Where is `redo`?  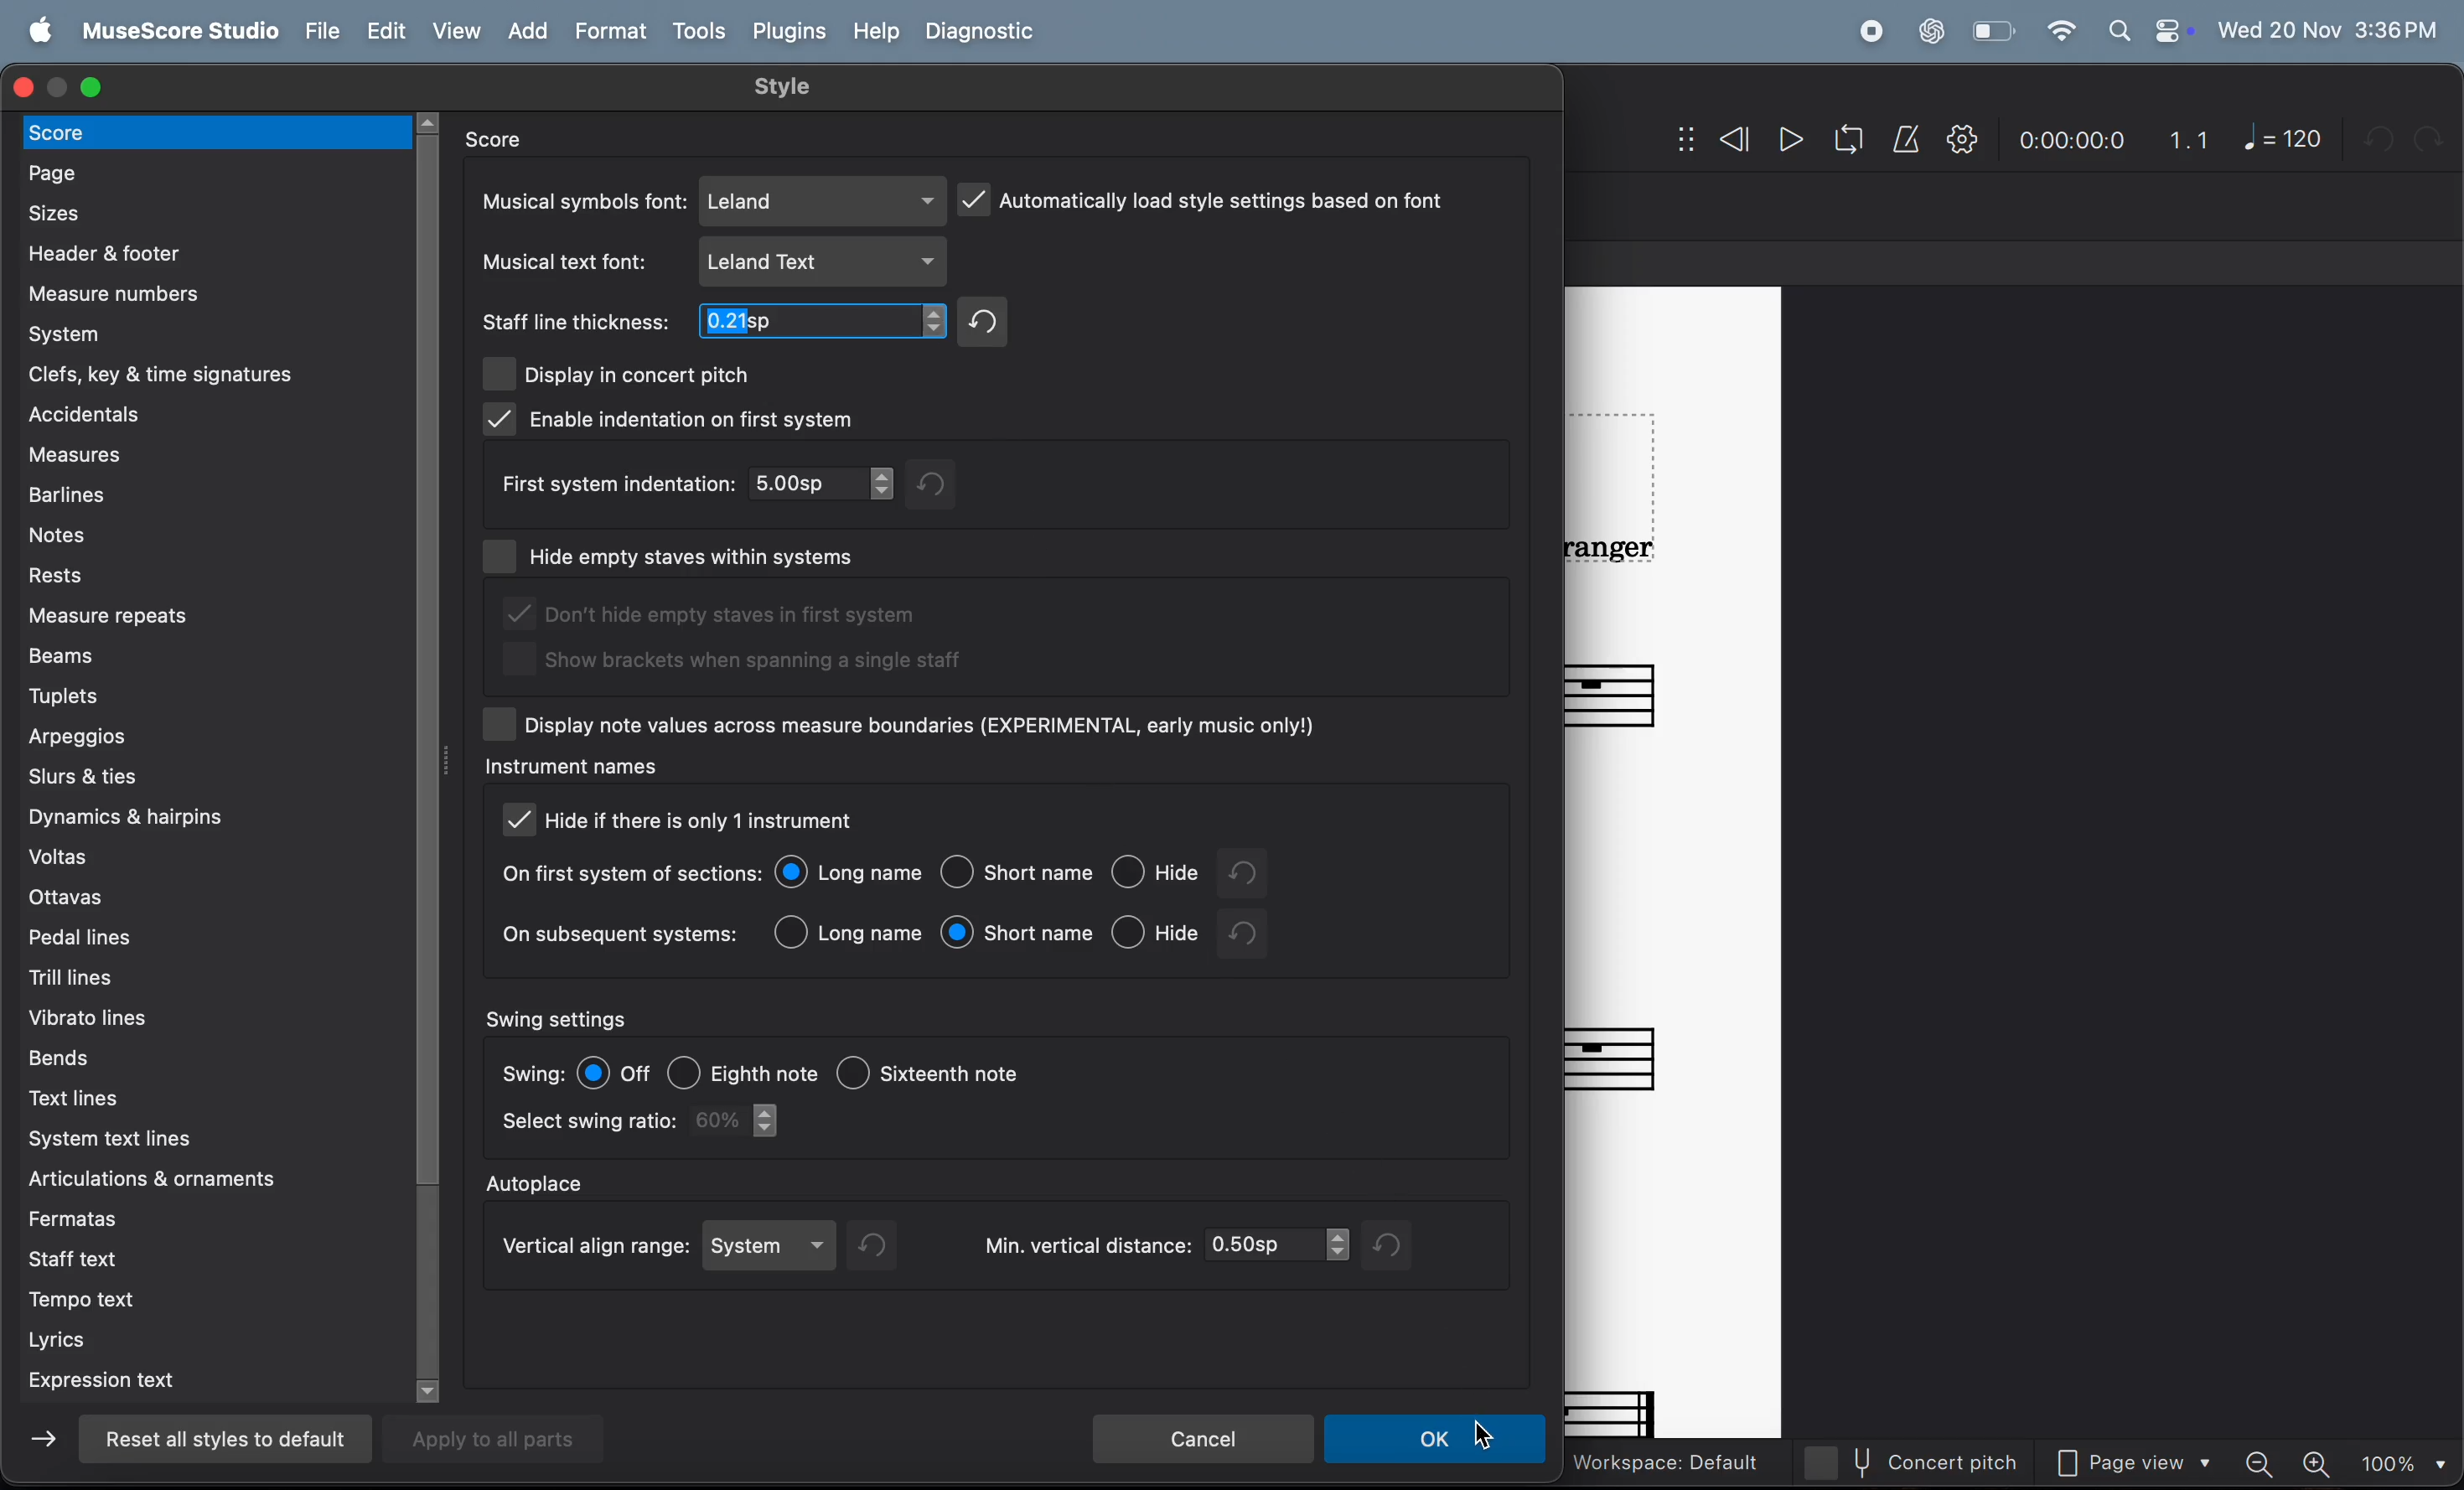 redo is located at coordinates (1393, 1246).